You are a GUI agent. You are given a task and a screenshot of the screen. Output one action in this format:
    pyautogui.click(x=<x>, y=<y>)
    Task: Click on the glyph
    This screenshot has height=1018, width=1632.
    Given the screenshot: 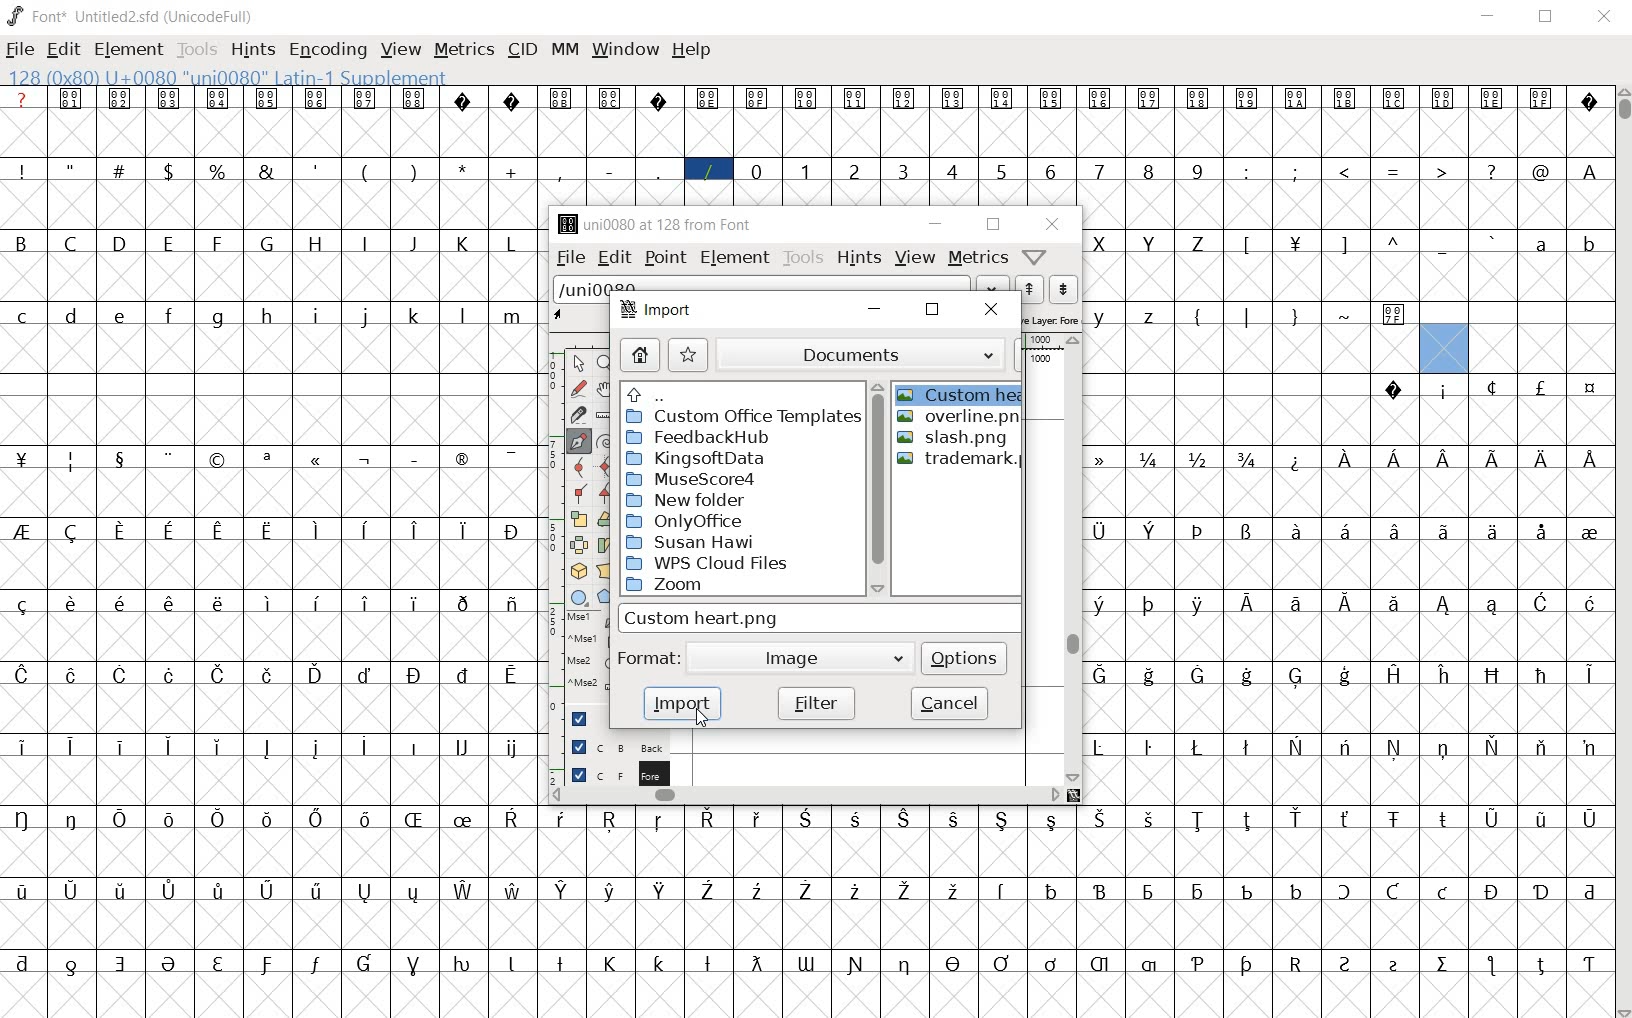 What is the action you would take?
    pyautogui.click(x=1444, y=99)
    